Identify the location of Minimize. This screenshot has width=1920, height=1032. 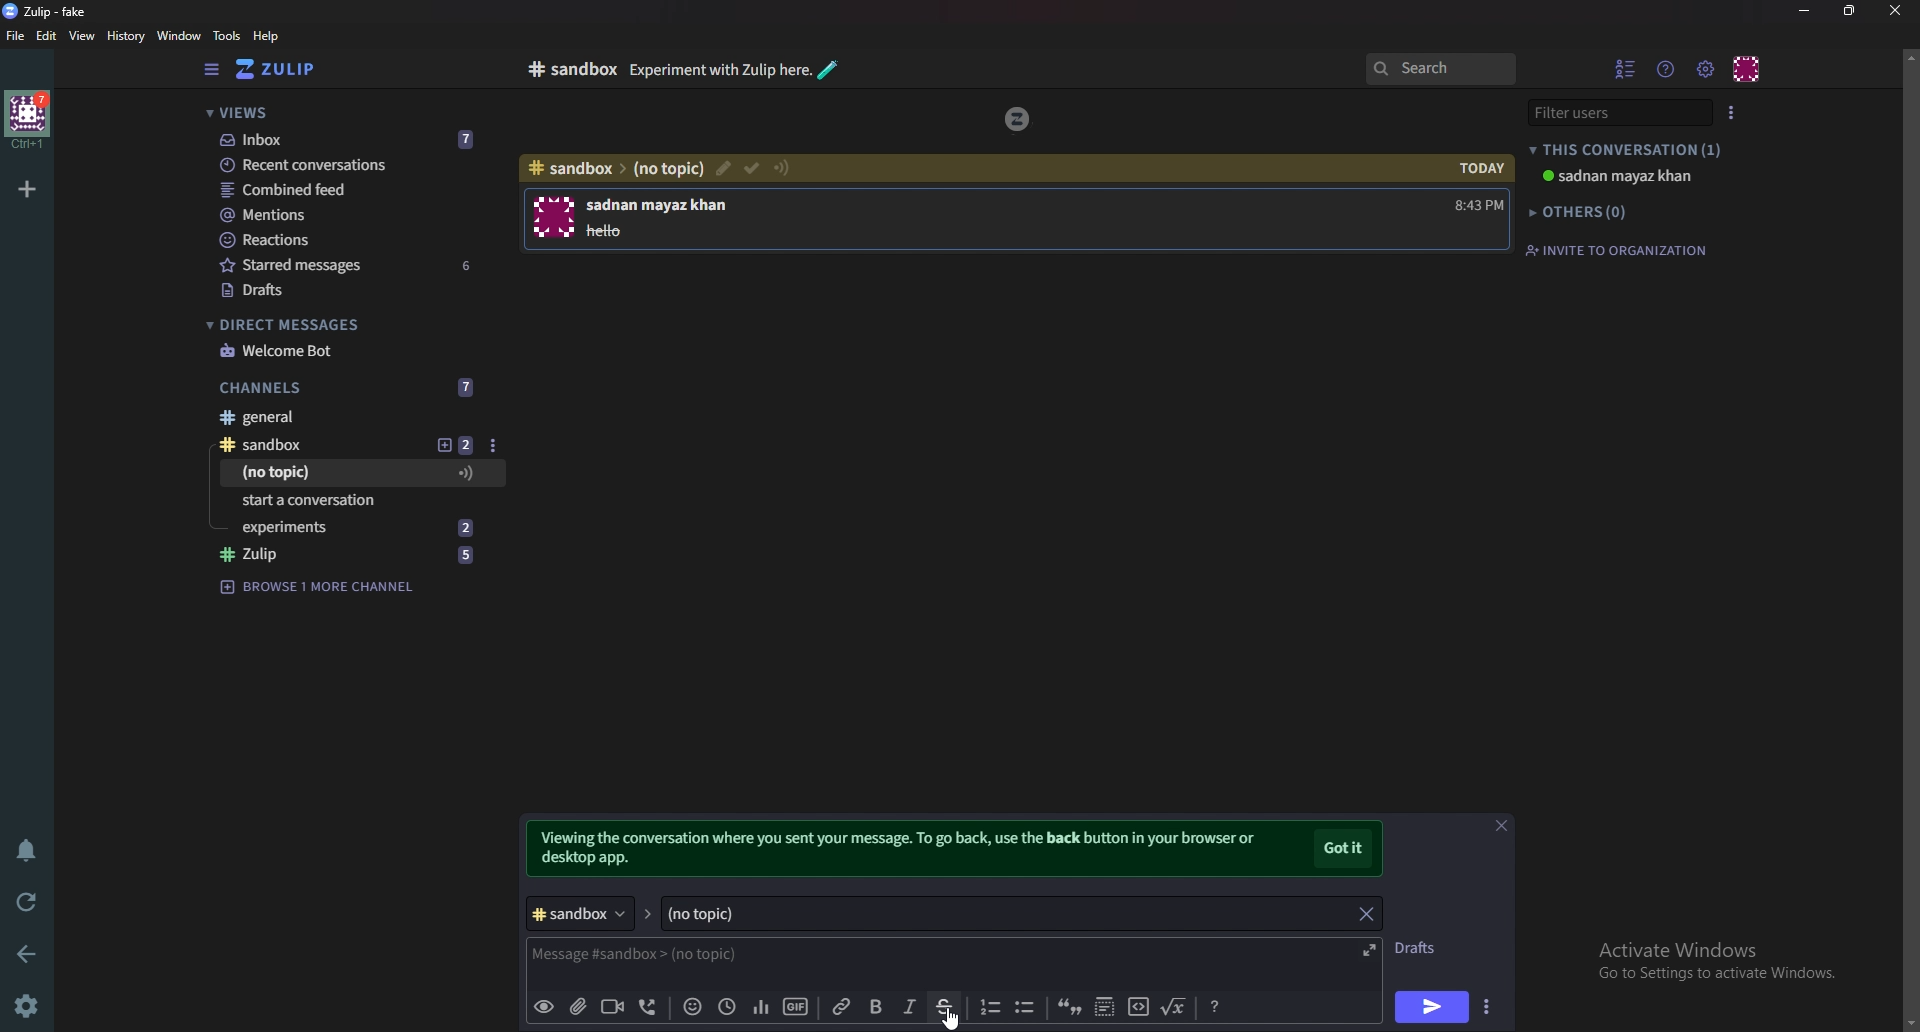
(1805, 10).